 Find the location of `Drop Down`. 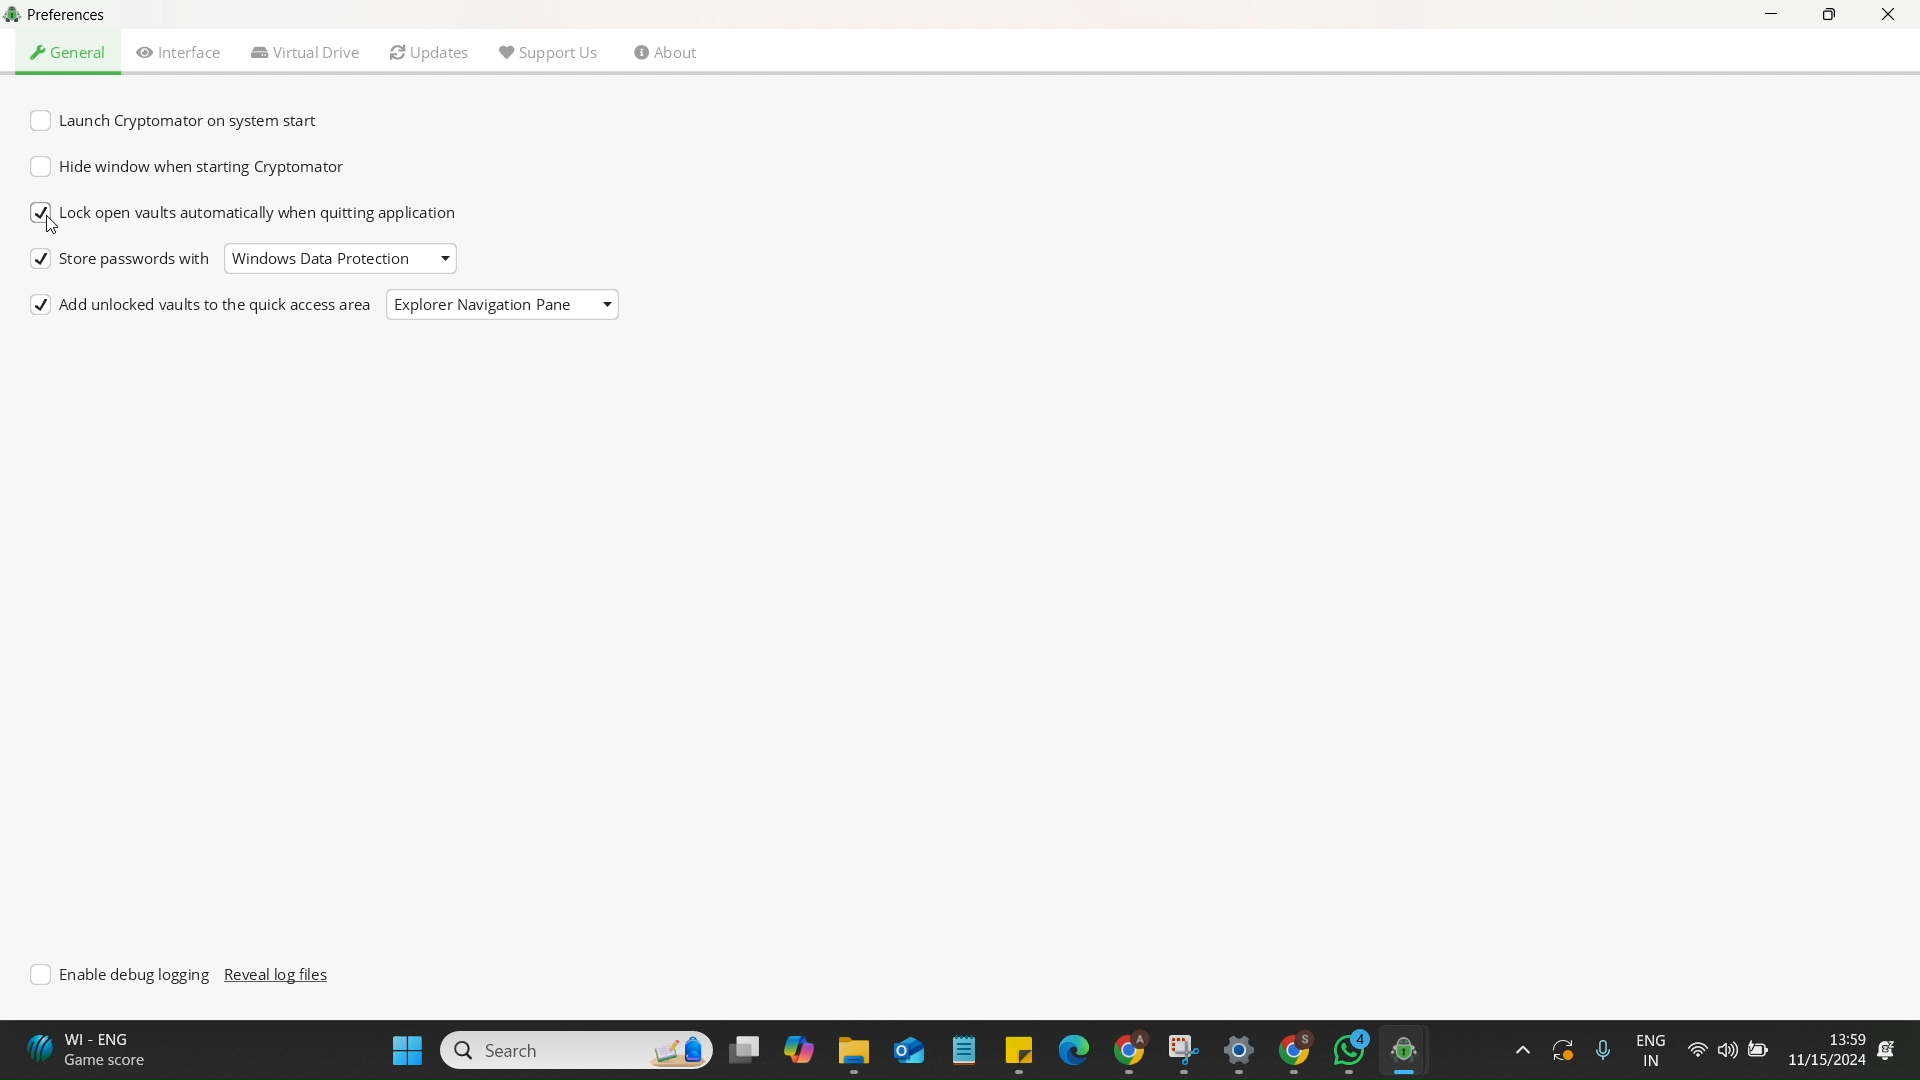

Drop Down is located at coordinates (608, 302).